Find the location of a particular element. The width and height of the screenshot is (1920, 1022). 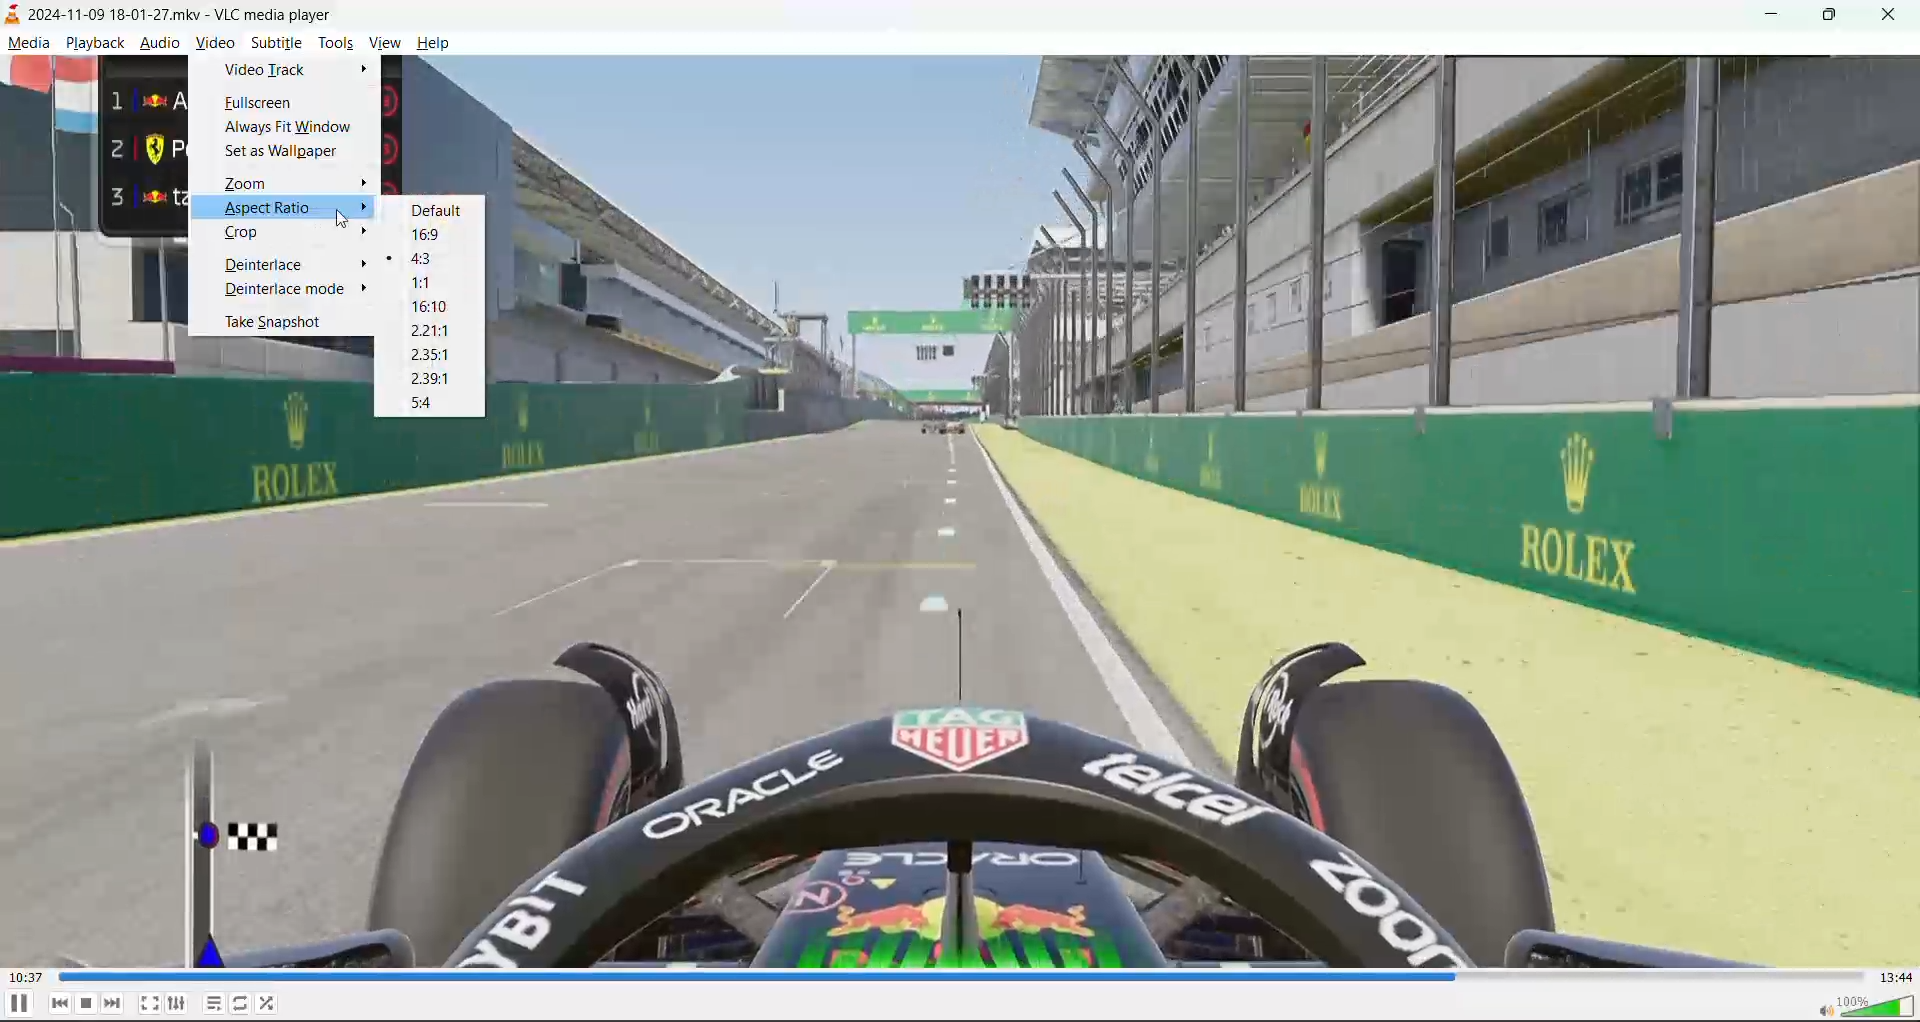

fullscreen is located at coordinates (259, 104).